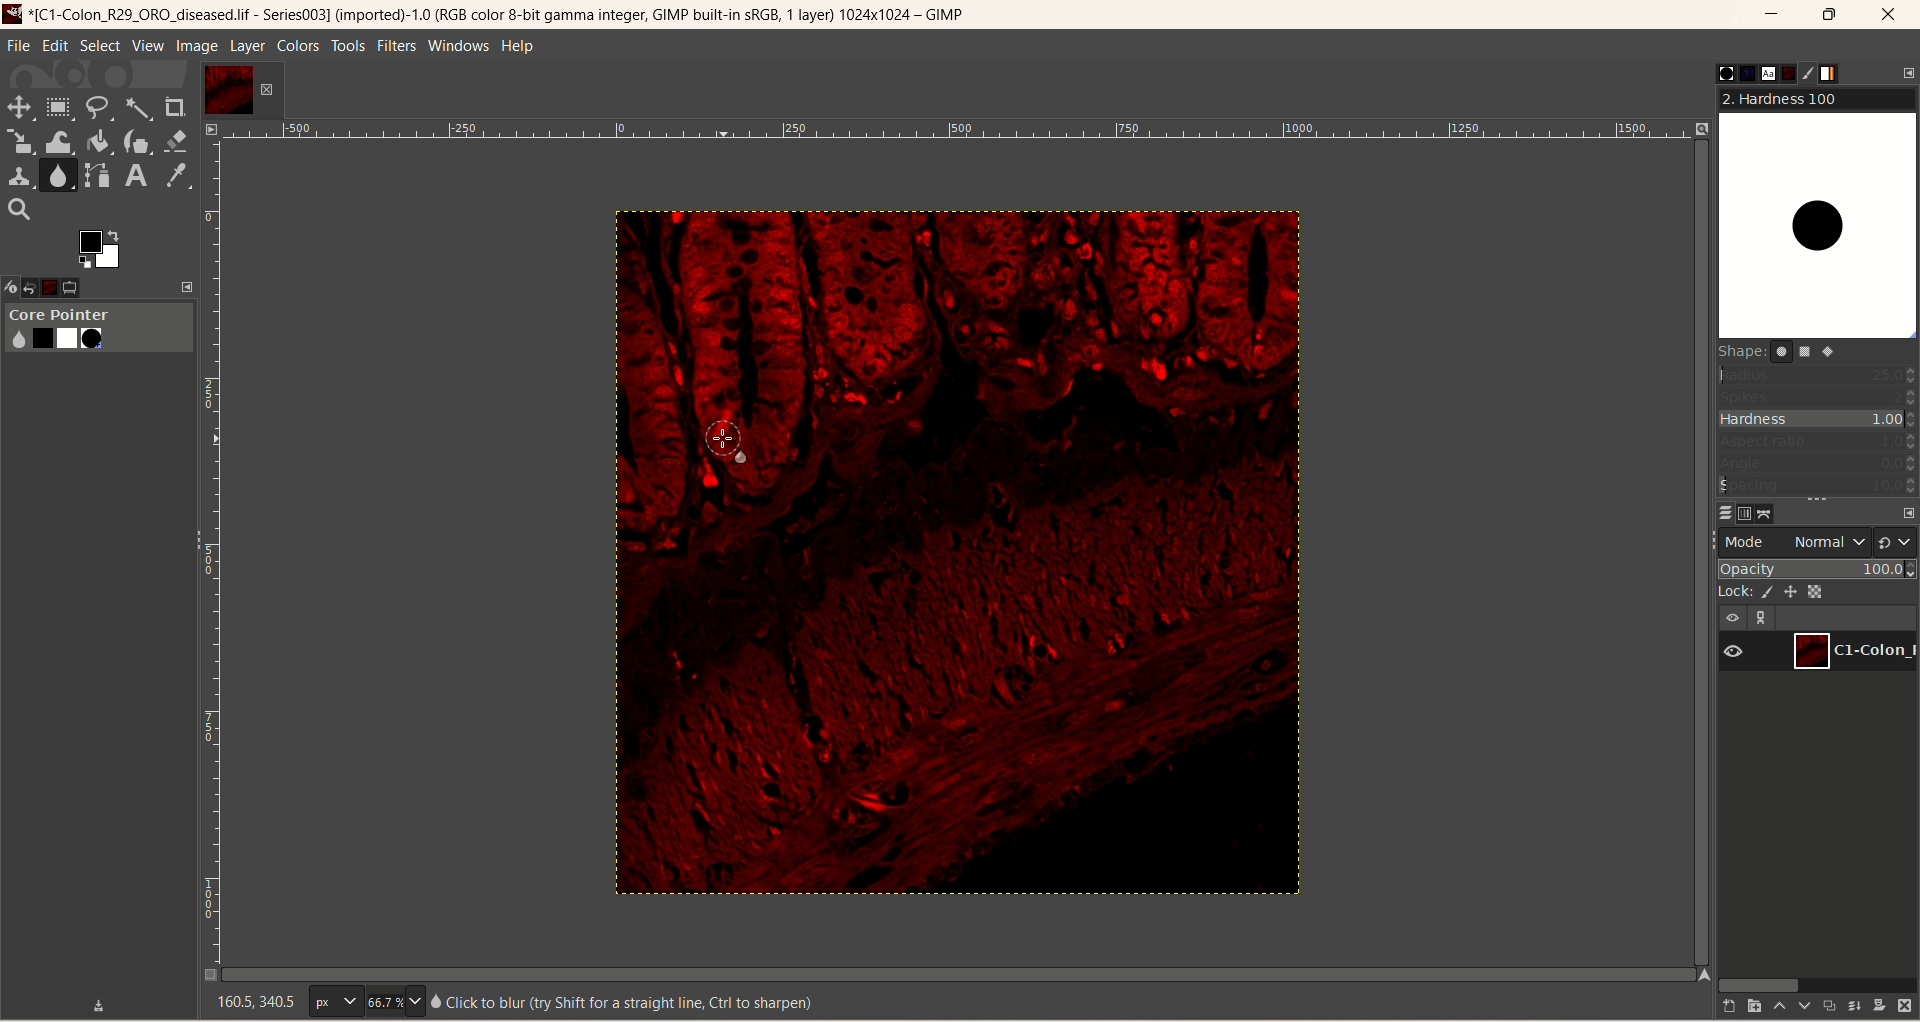  I want to click on text, so click(622, 1002).